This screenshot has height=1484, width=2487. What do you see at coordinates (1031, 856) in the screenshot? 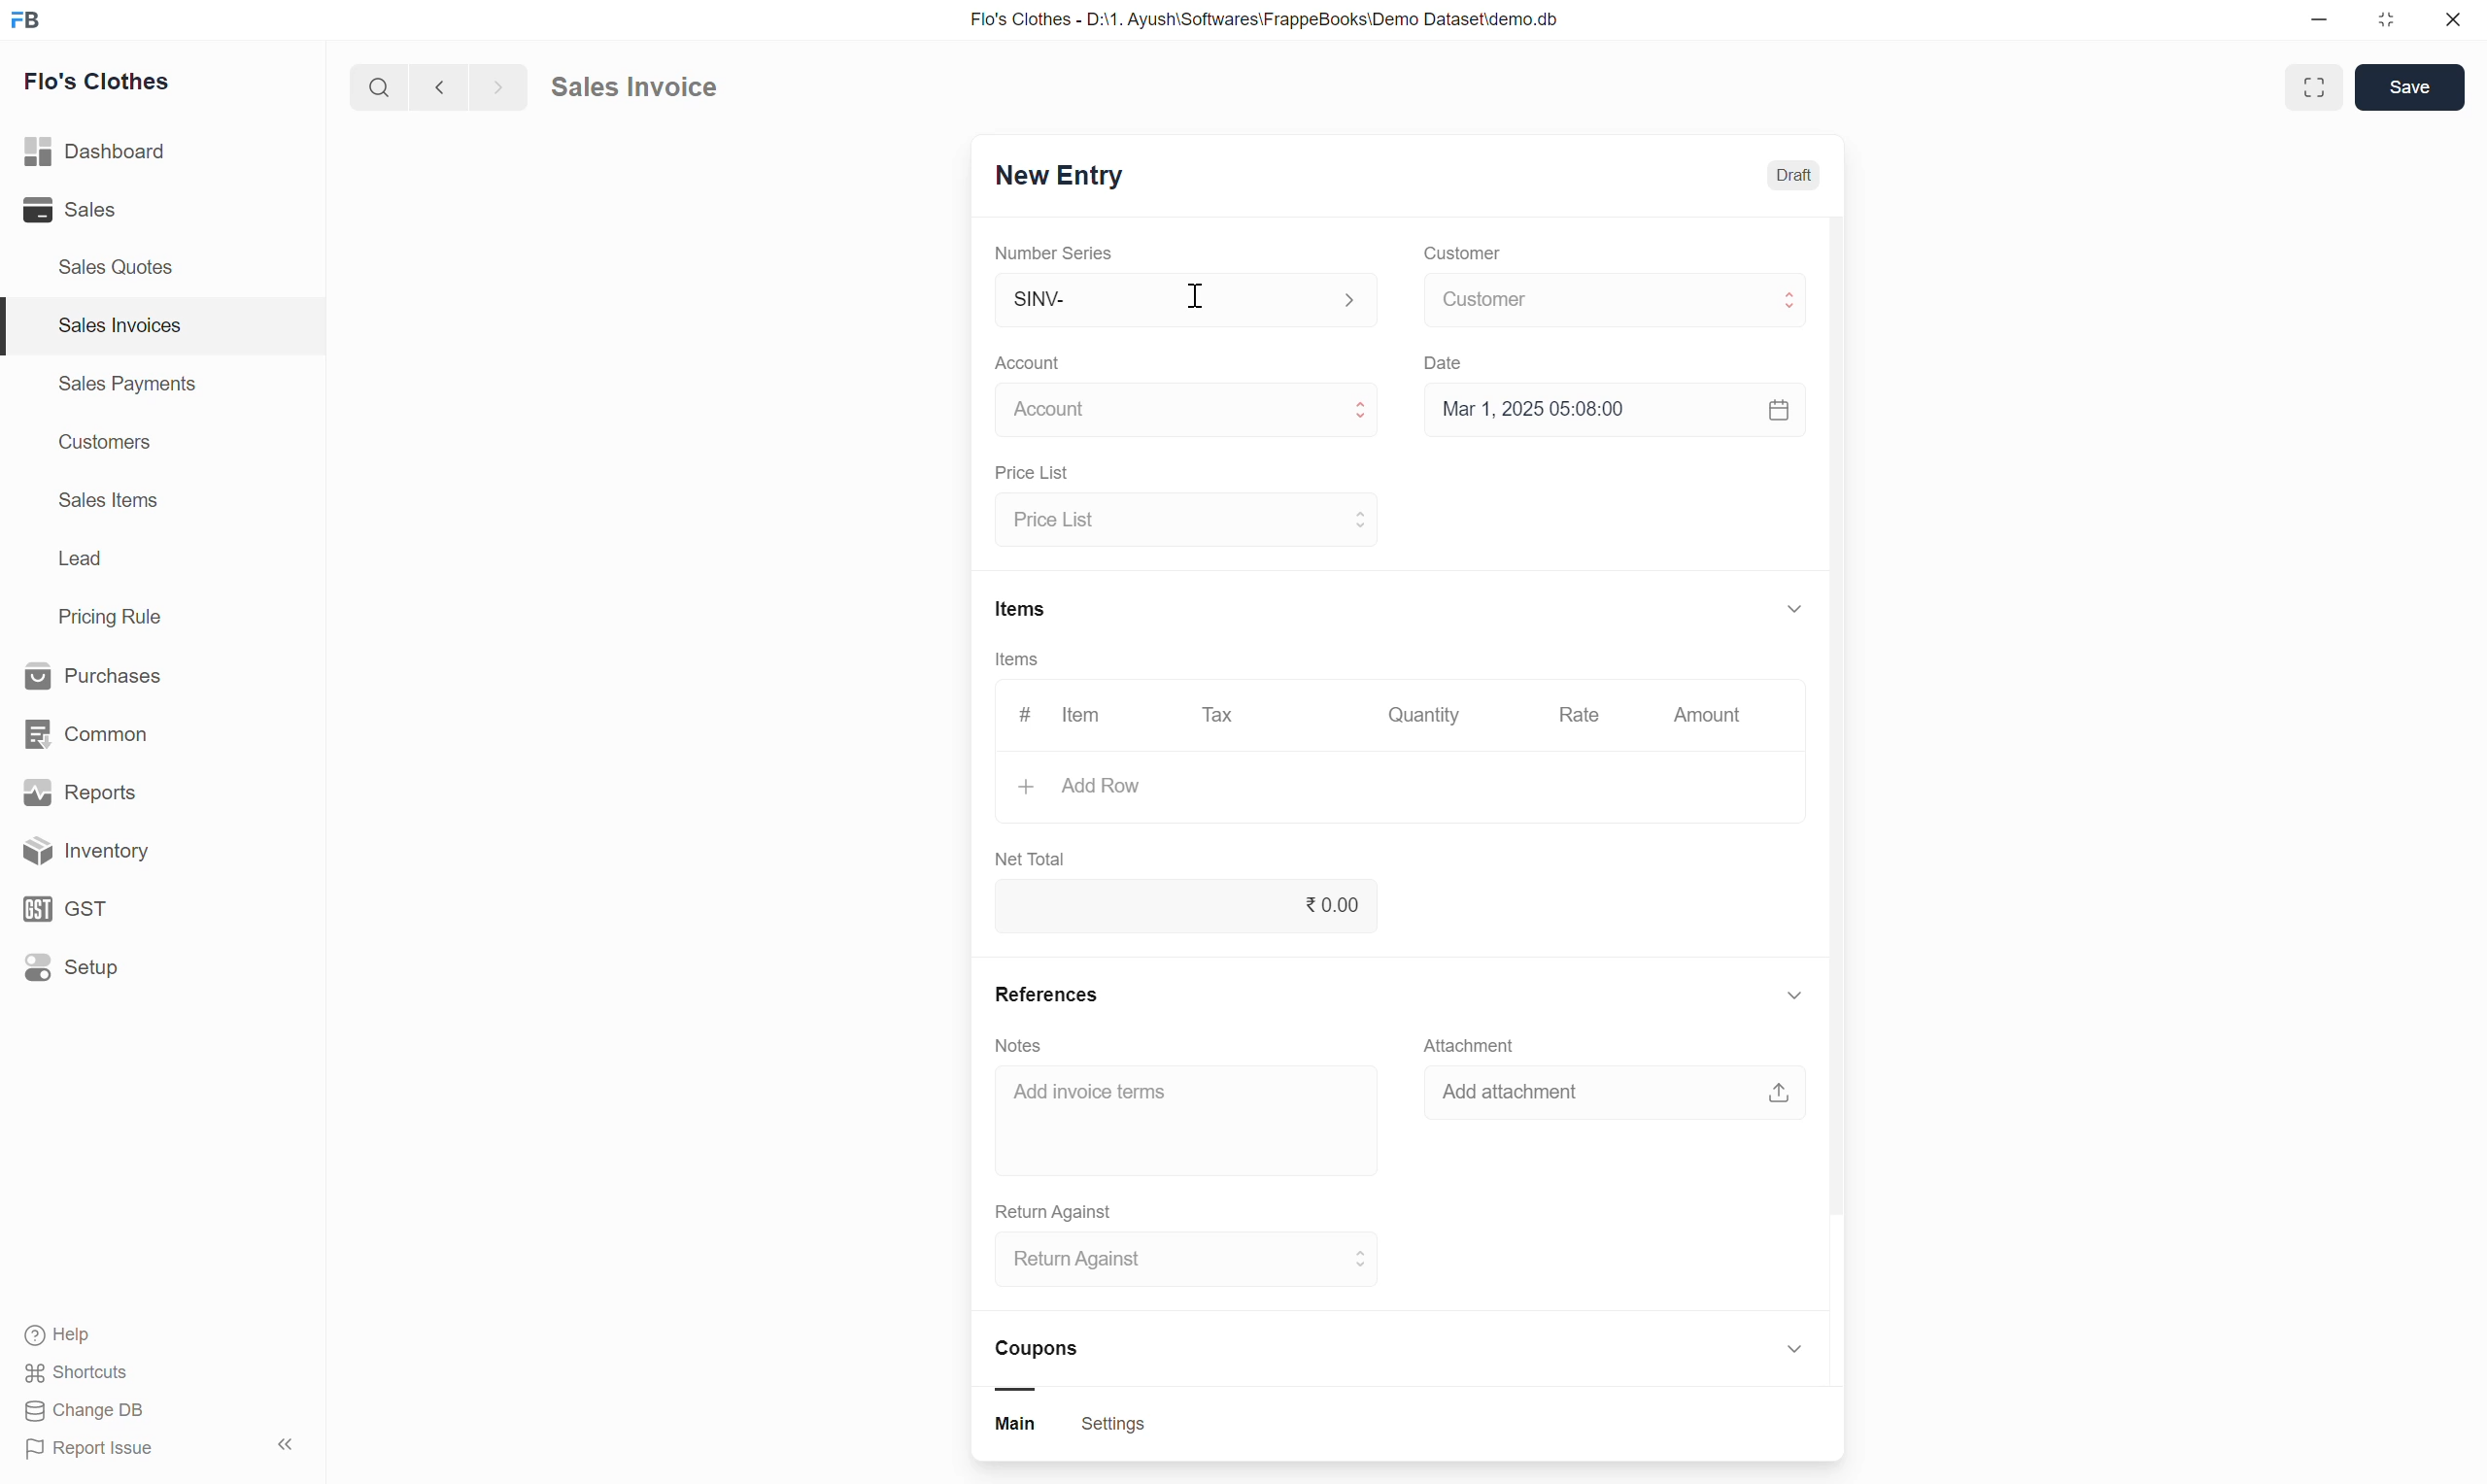
I see `Net Total` at bounding box center [1031, 856].